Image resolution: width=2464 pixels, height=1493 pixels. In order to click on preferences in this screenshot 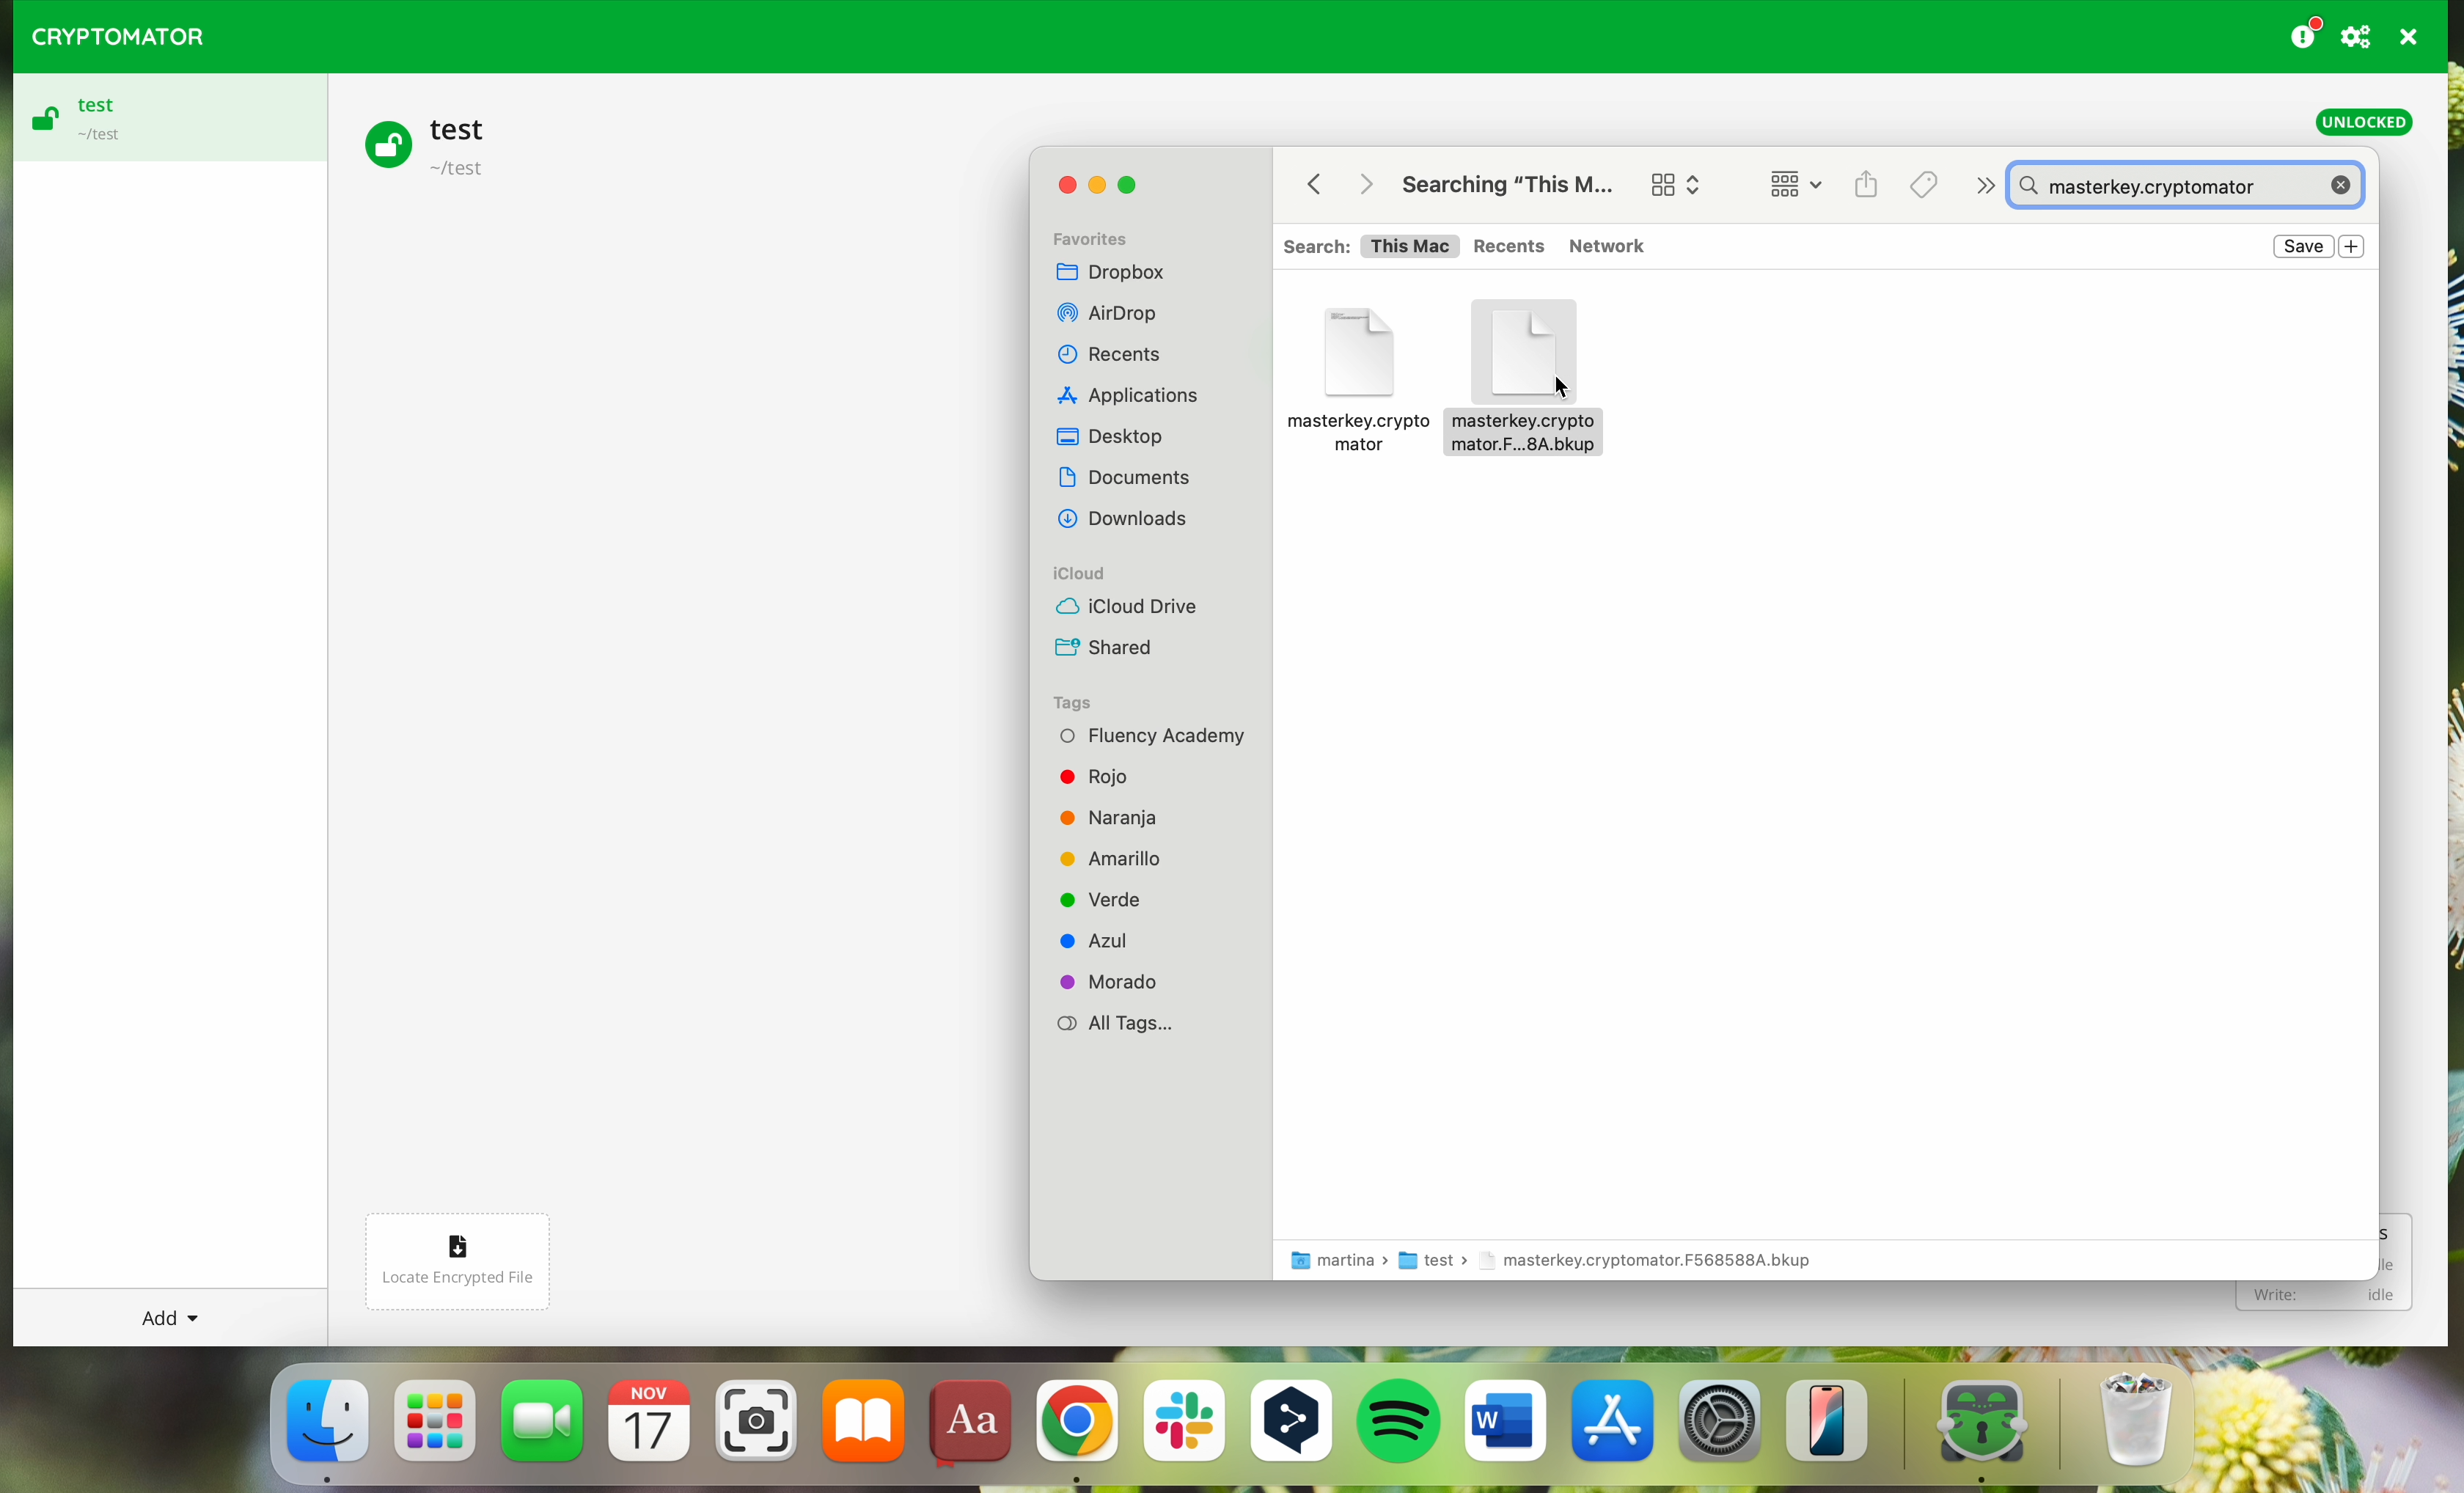, I will do `click(2359, 36)`.